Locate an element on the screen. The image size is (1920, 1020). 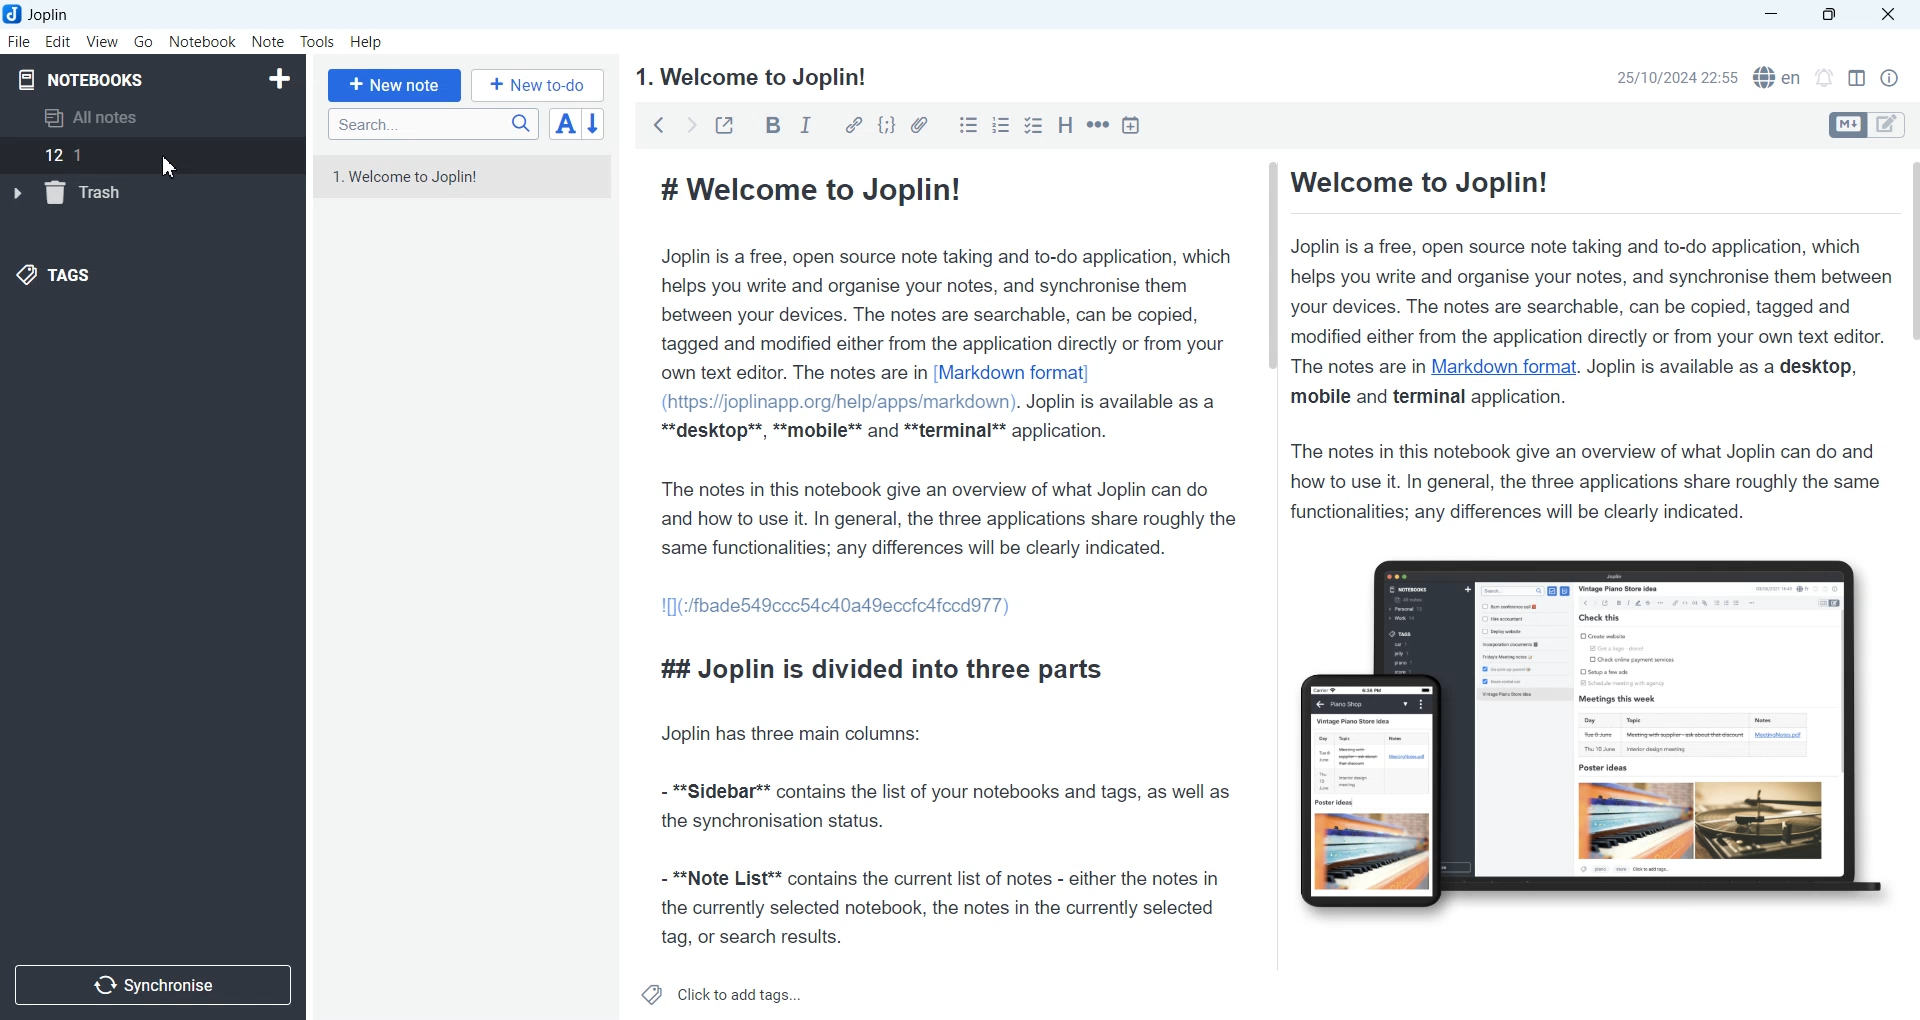
Hyperlink is located at coordinates (850, 123).